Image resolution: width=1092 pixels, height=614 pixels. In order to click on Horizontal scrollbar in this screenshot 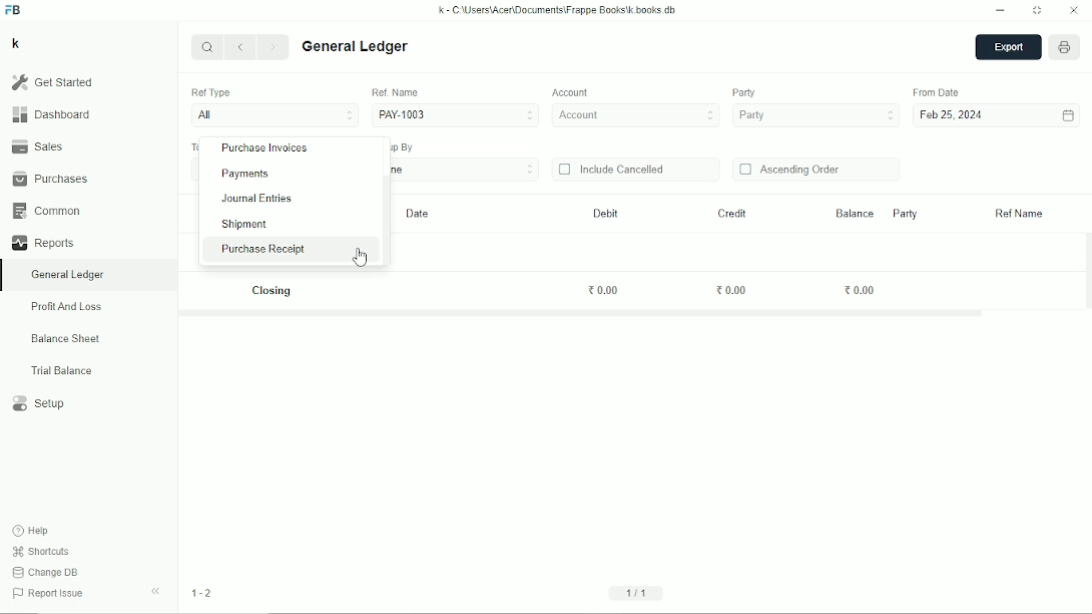, I will do `click(582, 314)`.